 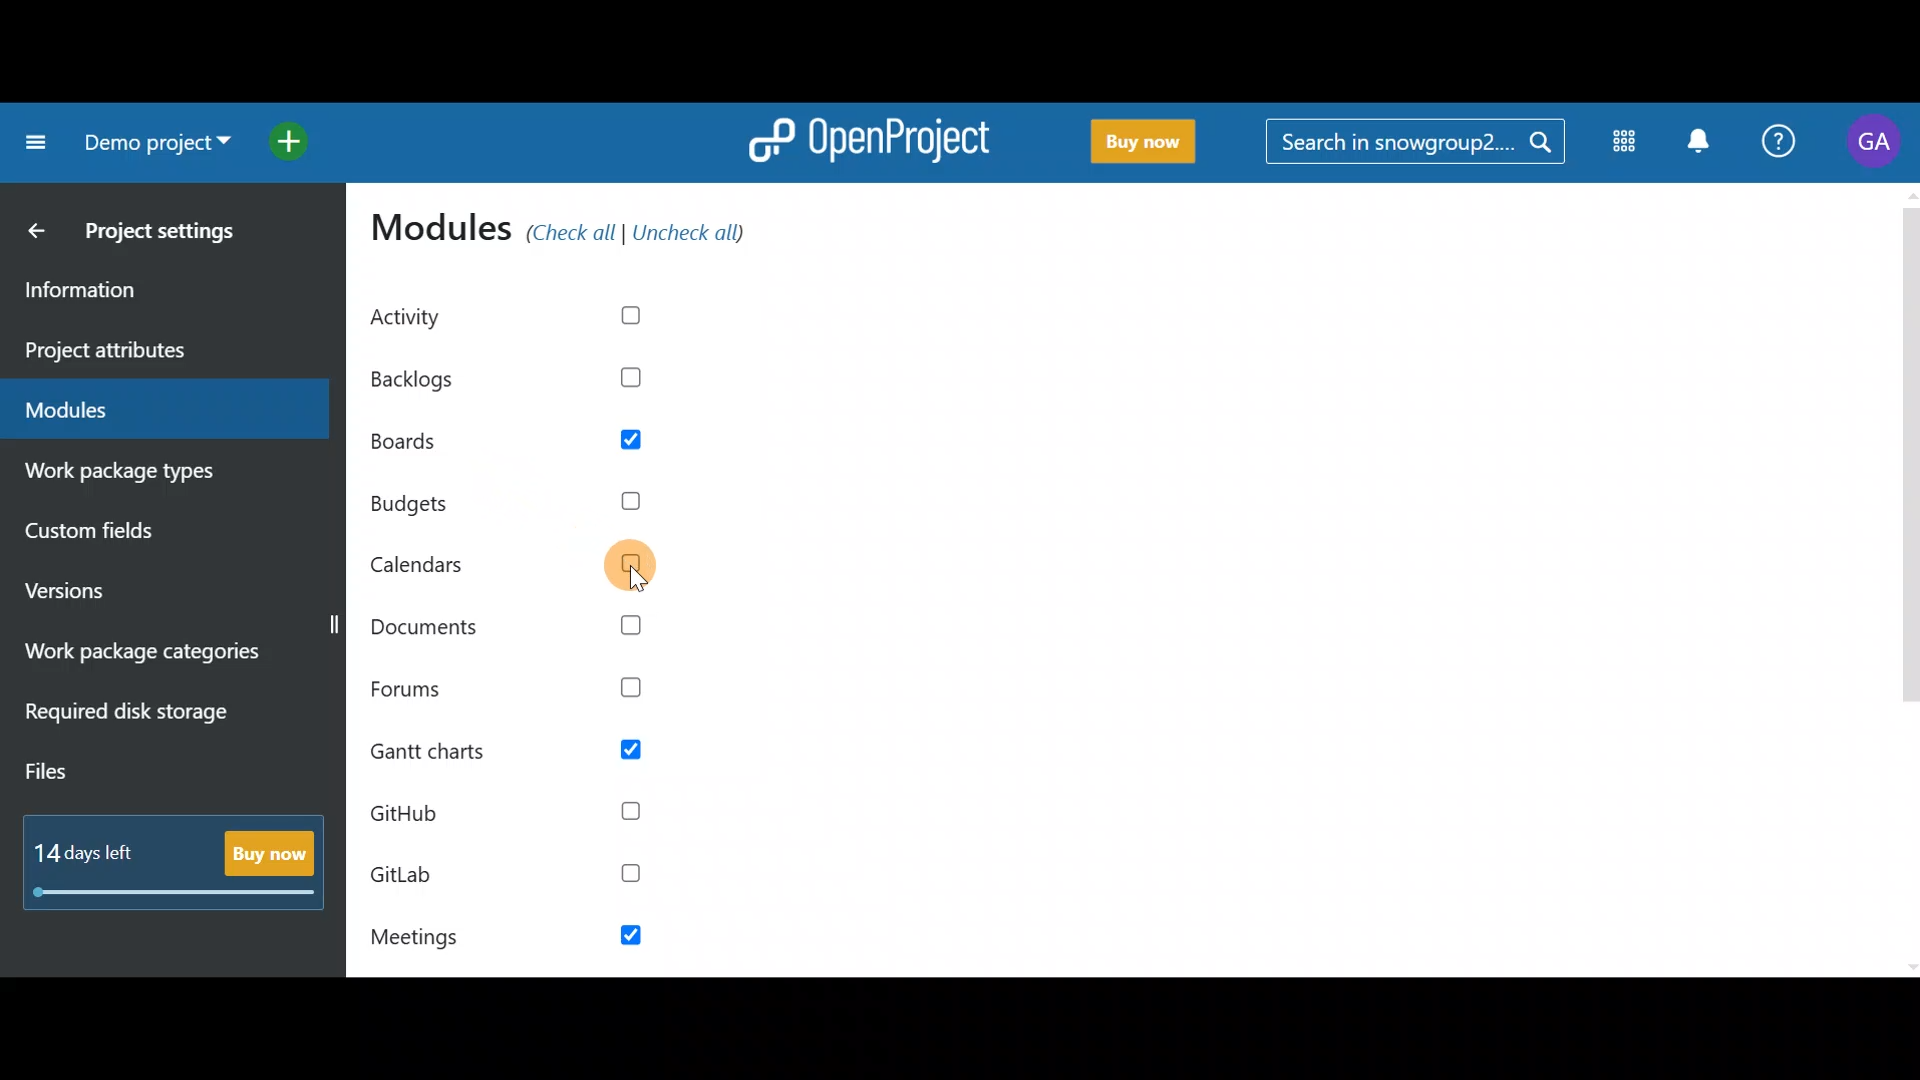 I want to click on Backlogs, so click(x=530, y=371).